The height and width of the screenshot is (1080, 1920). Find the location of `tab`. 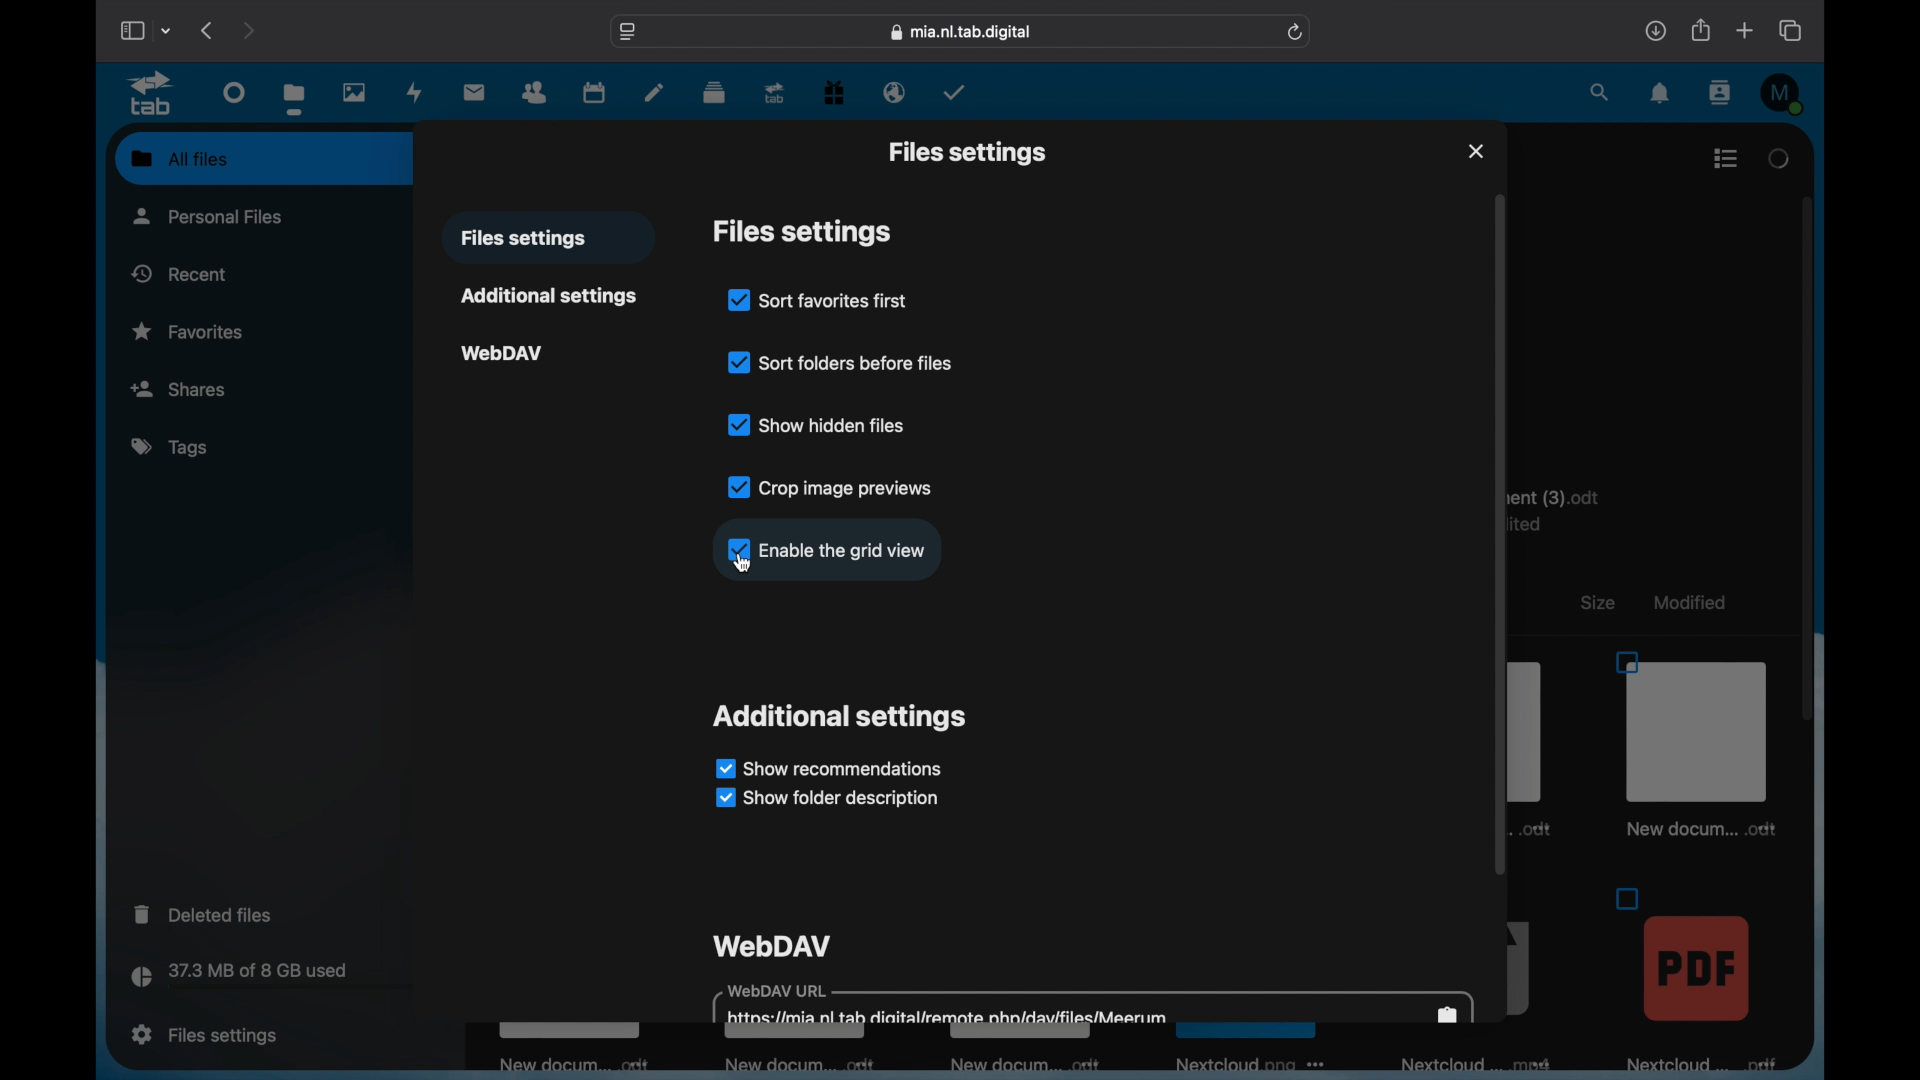

tab is located at coordinates (152, 94).